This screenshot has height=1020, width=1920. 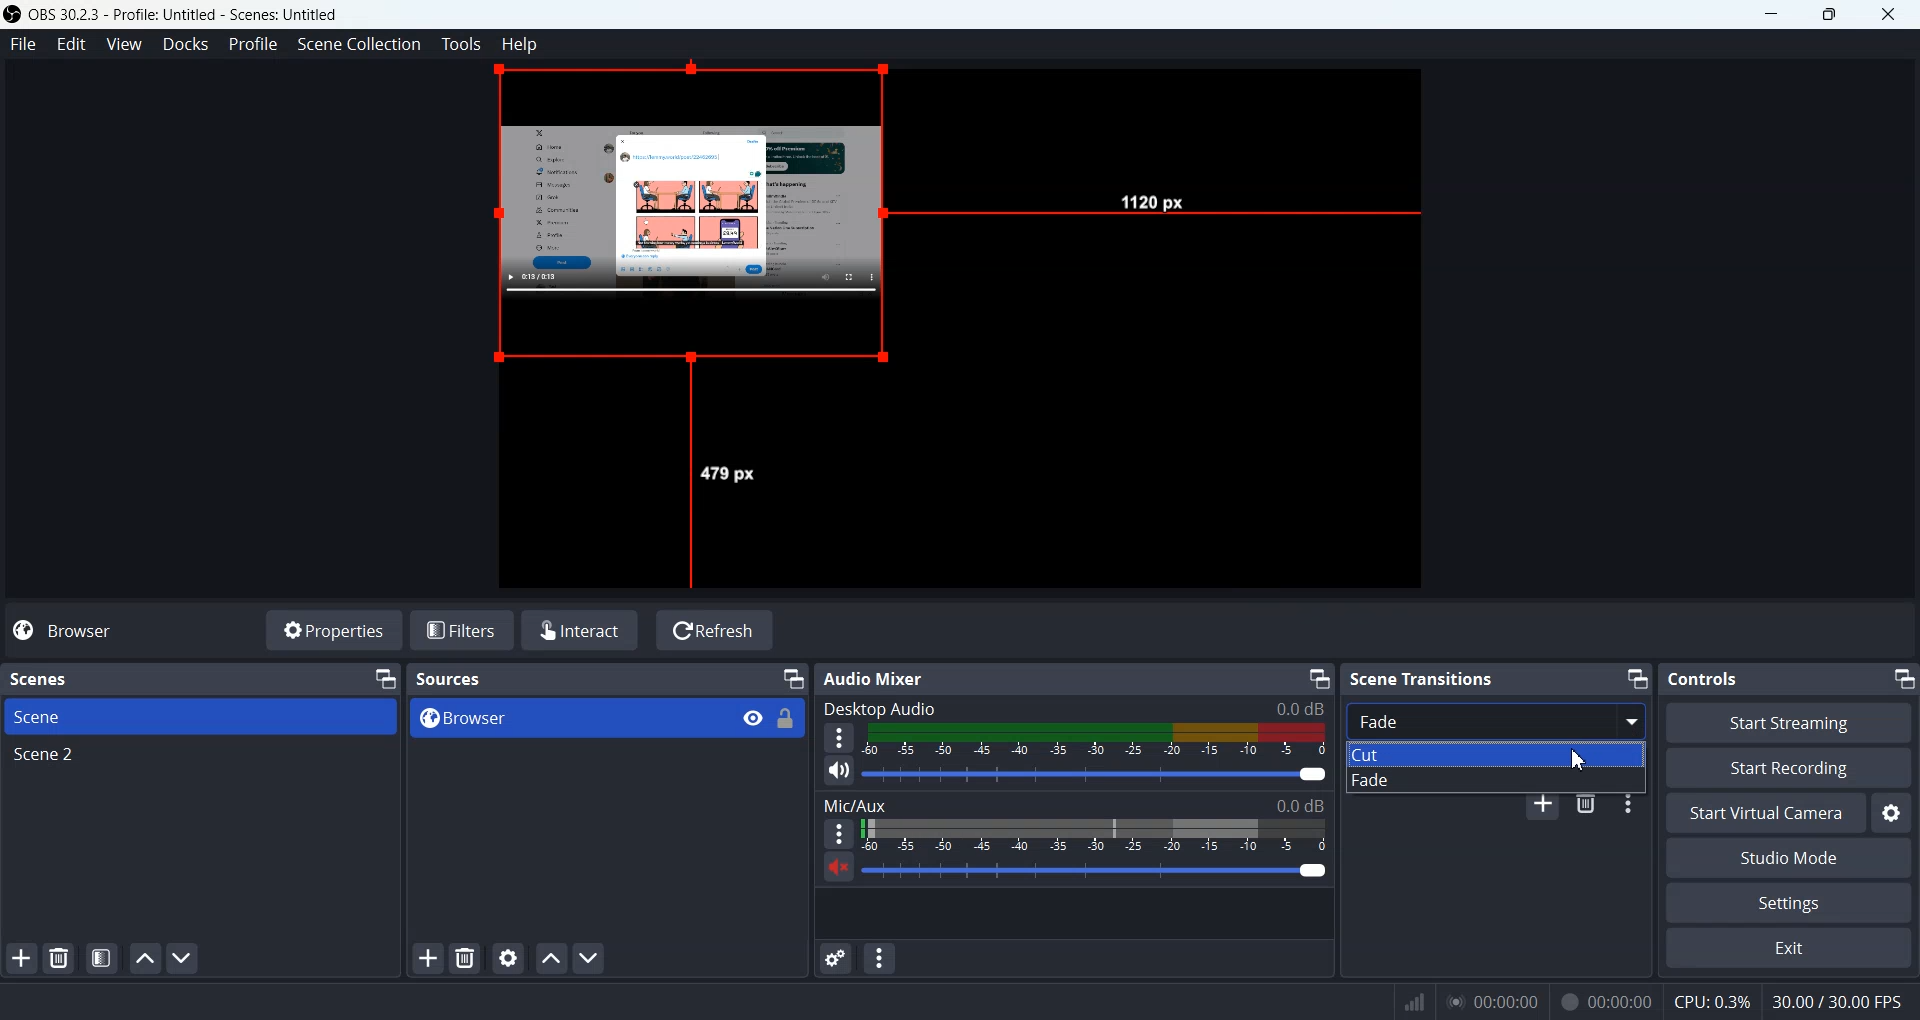 What do you see at coordinates (1789, 902) in the screenshot?
I see `Settings` at bounding box center [1789, 902].